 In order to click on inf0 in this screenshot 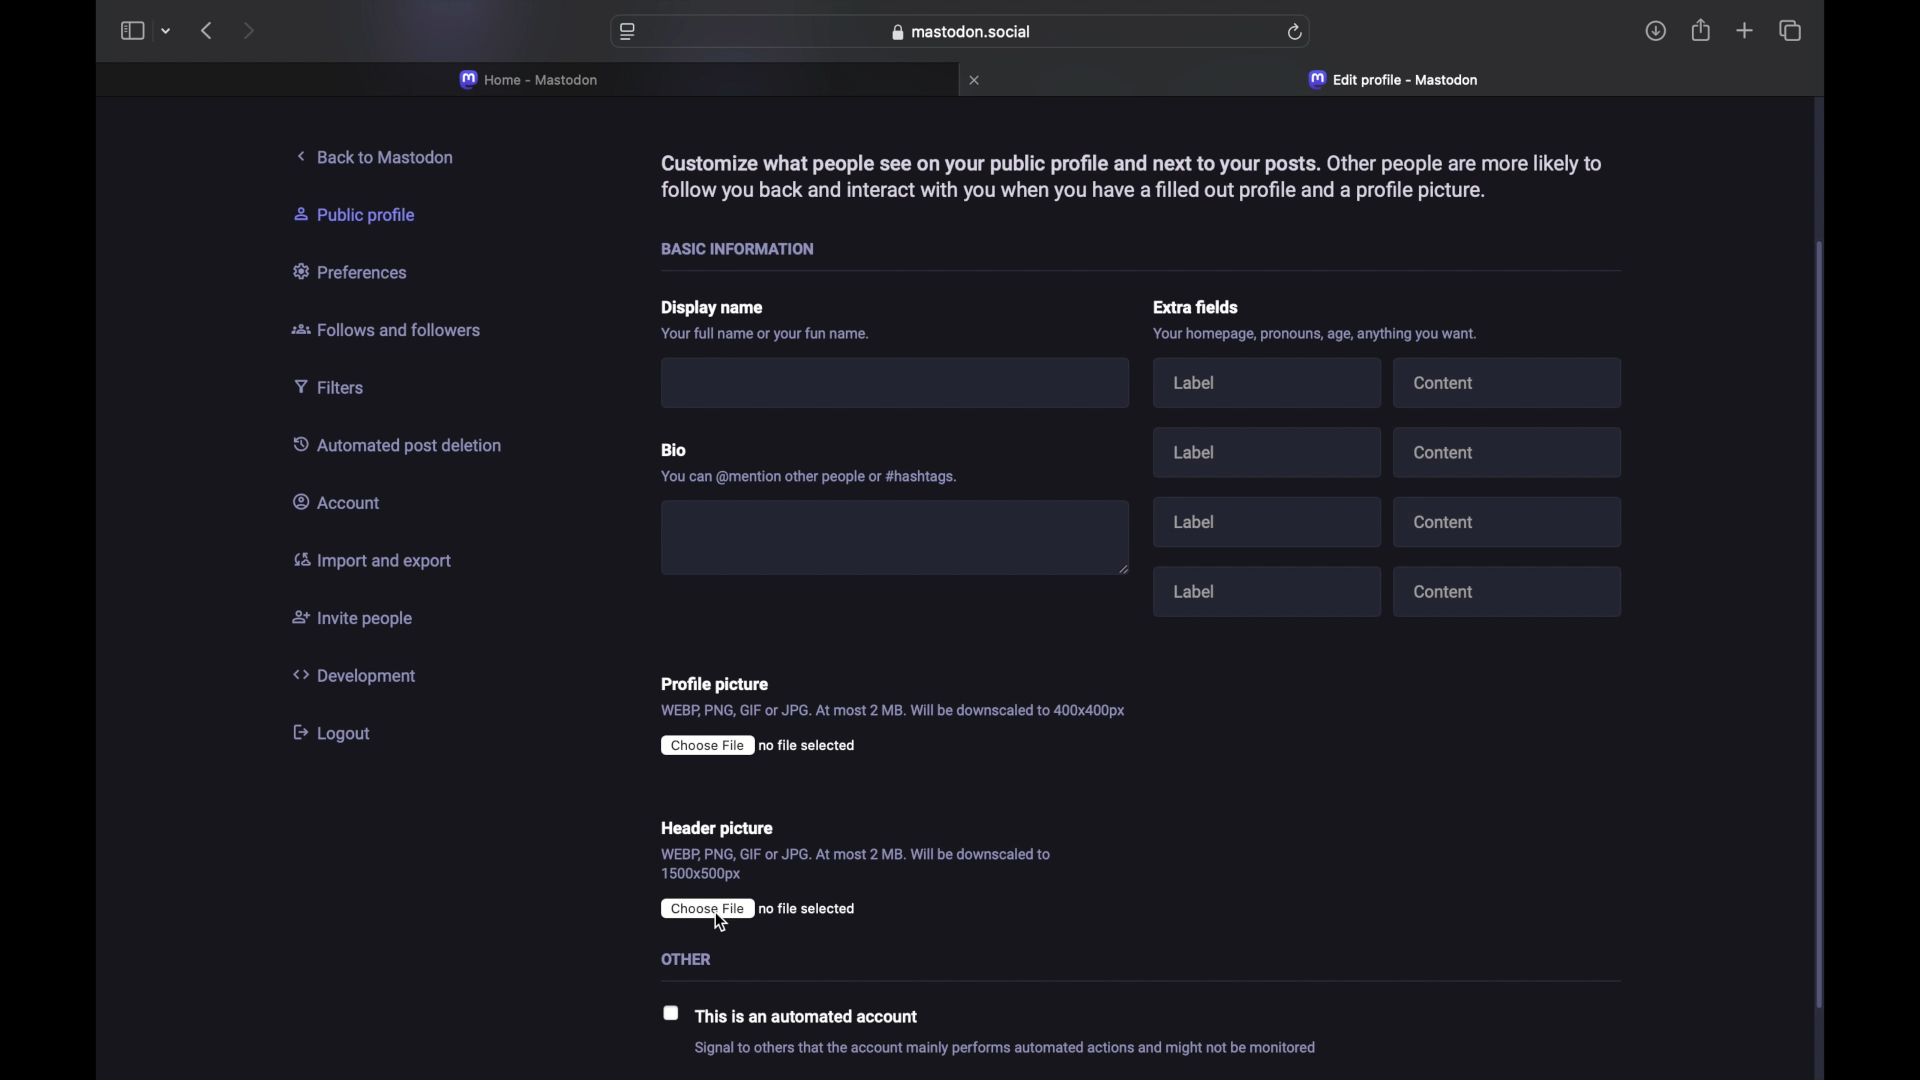, I will do `click(1322, 337)`.